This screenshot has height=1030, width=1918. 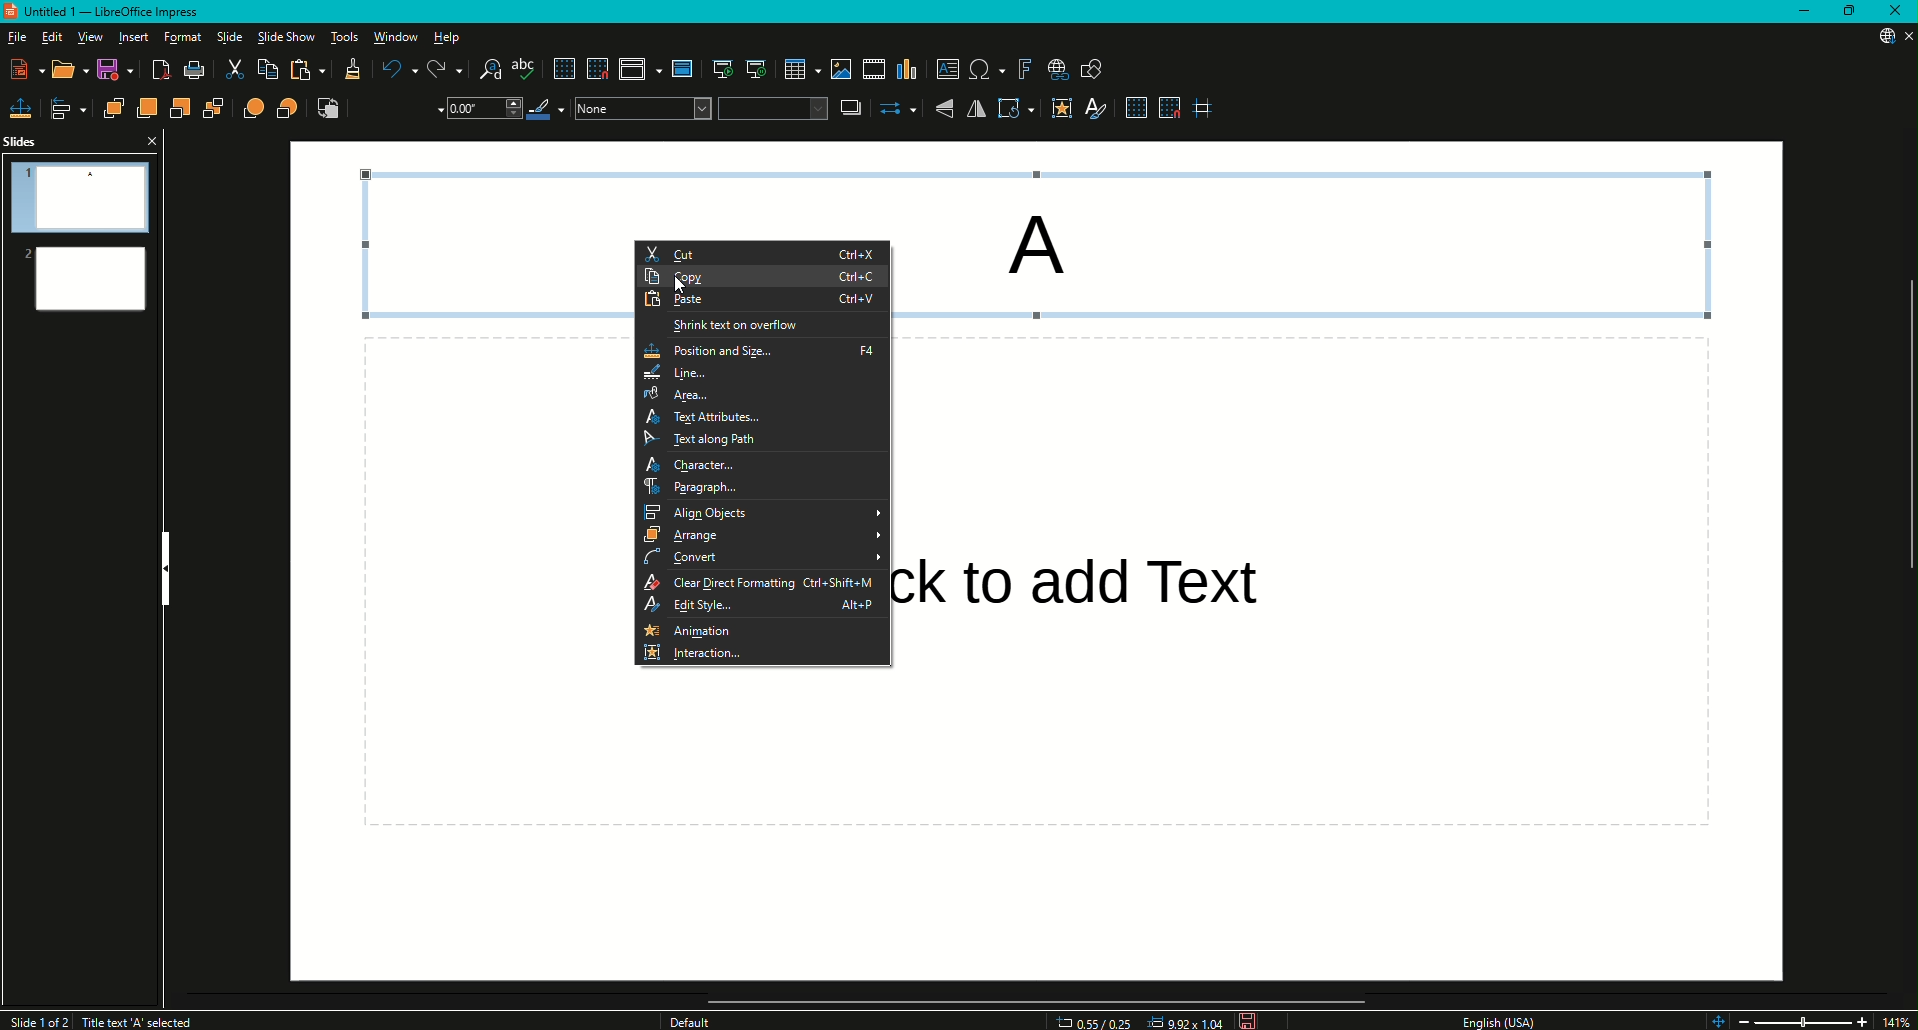 I want to click on Paste, so click(x=305, y=72).